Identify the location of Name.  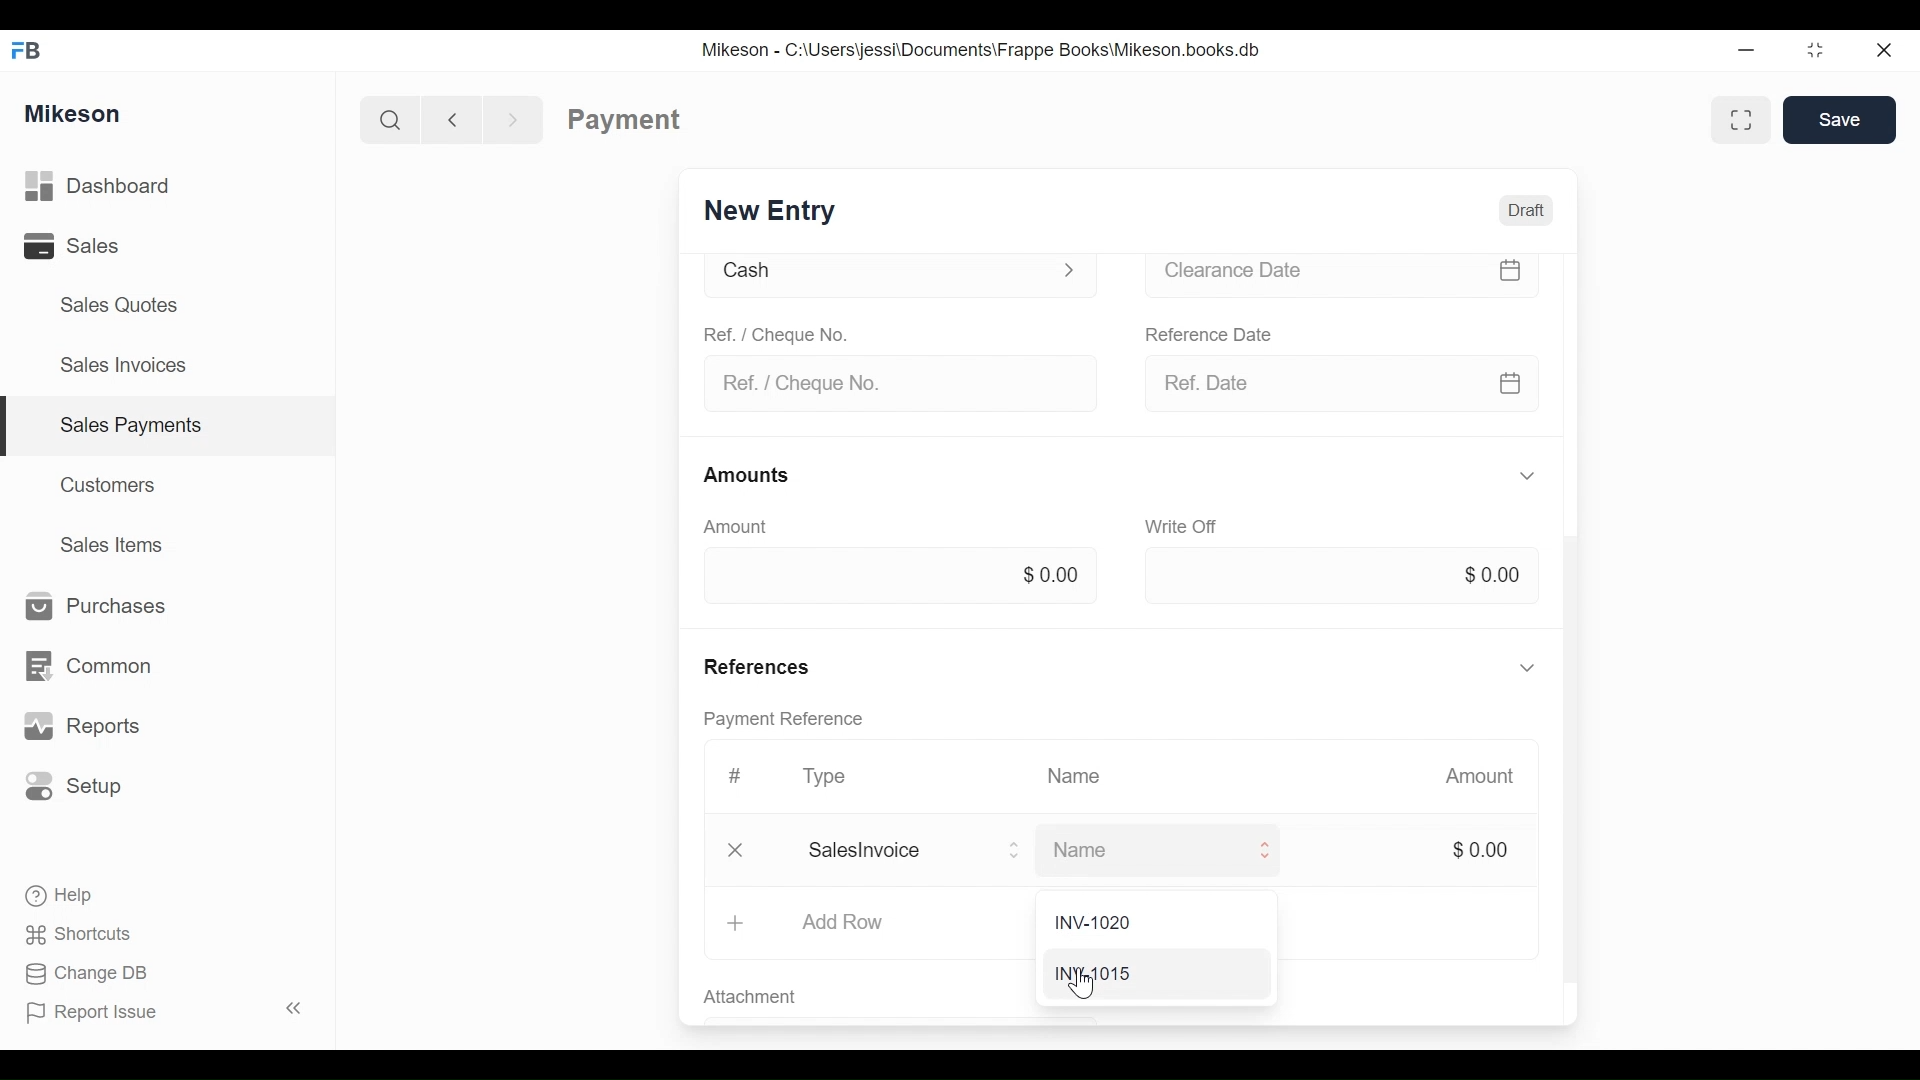
(1162, 850).